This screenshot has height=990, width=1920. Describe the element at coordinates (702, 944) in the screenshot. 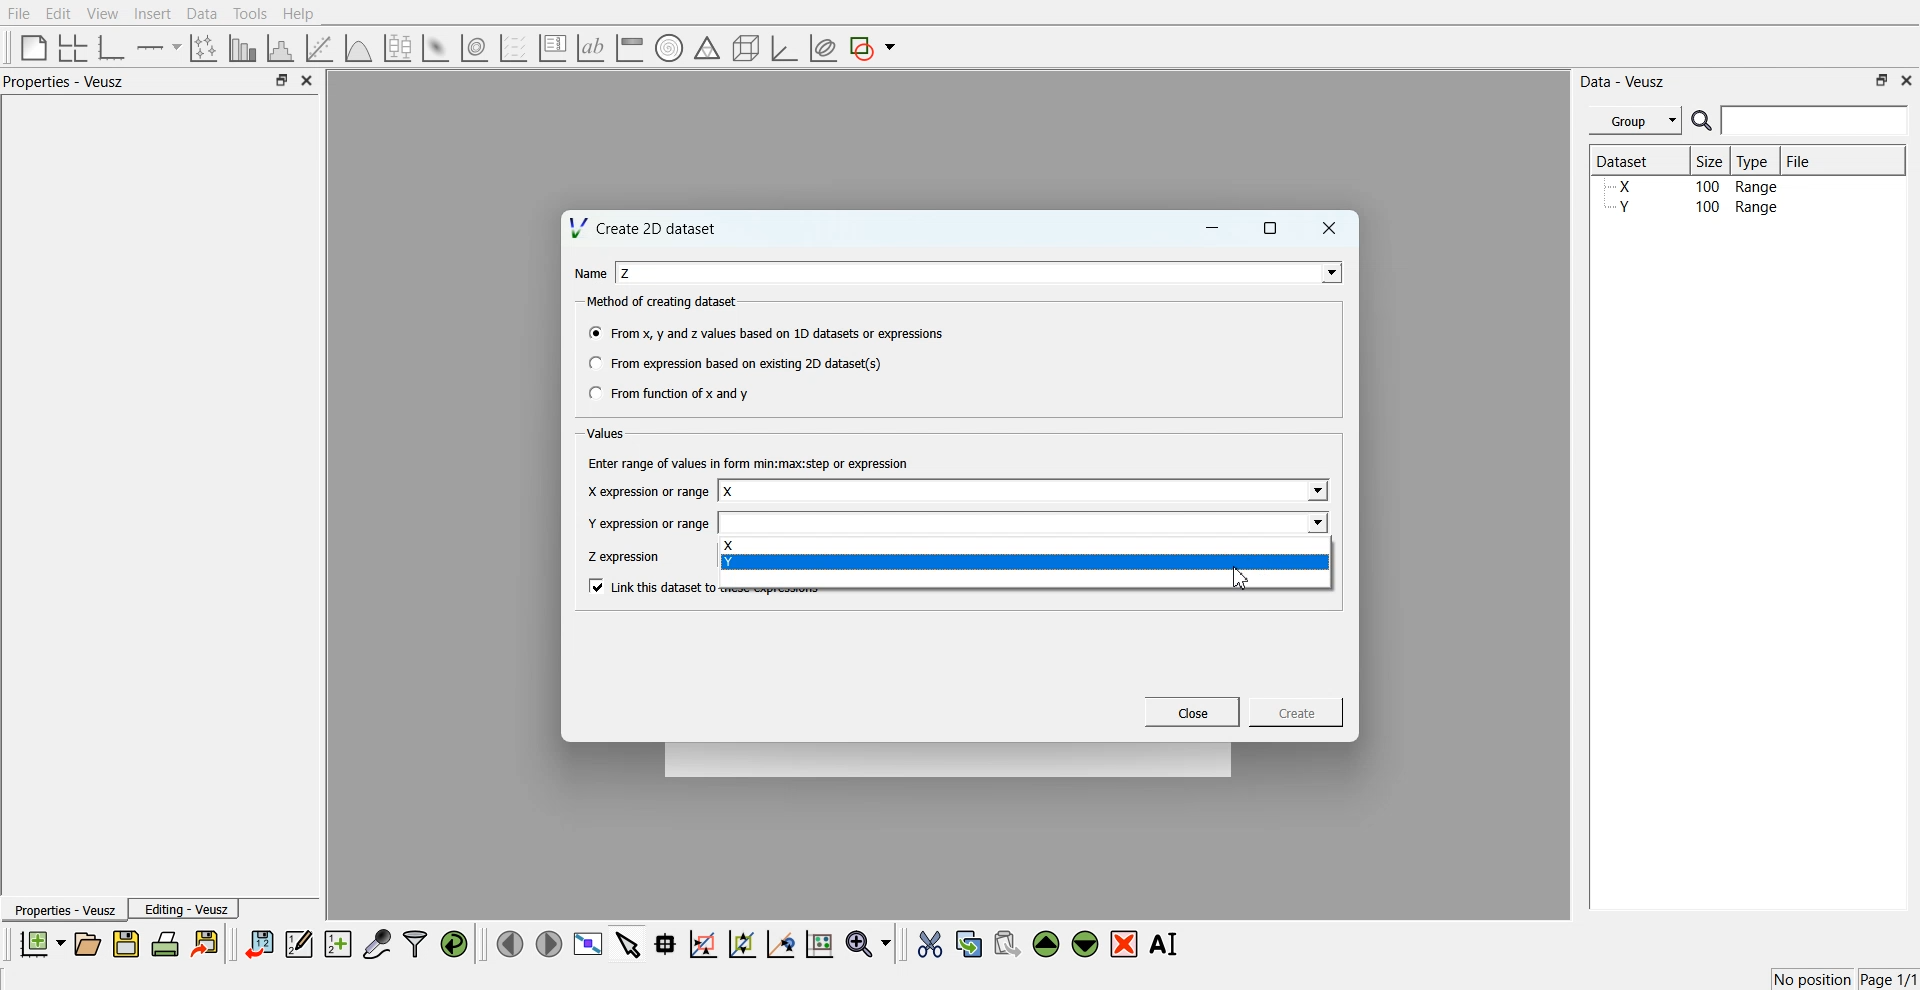

I see `Draw a rectangle to zoom graph axes` at that location.